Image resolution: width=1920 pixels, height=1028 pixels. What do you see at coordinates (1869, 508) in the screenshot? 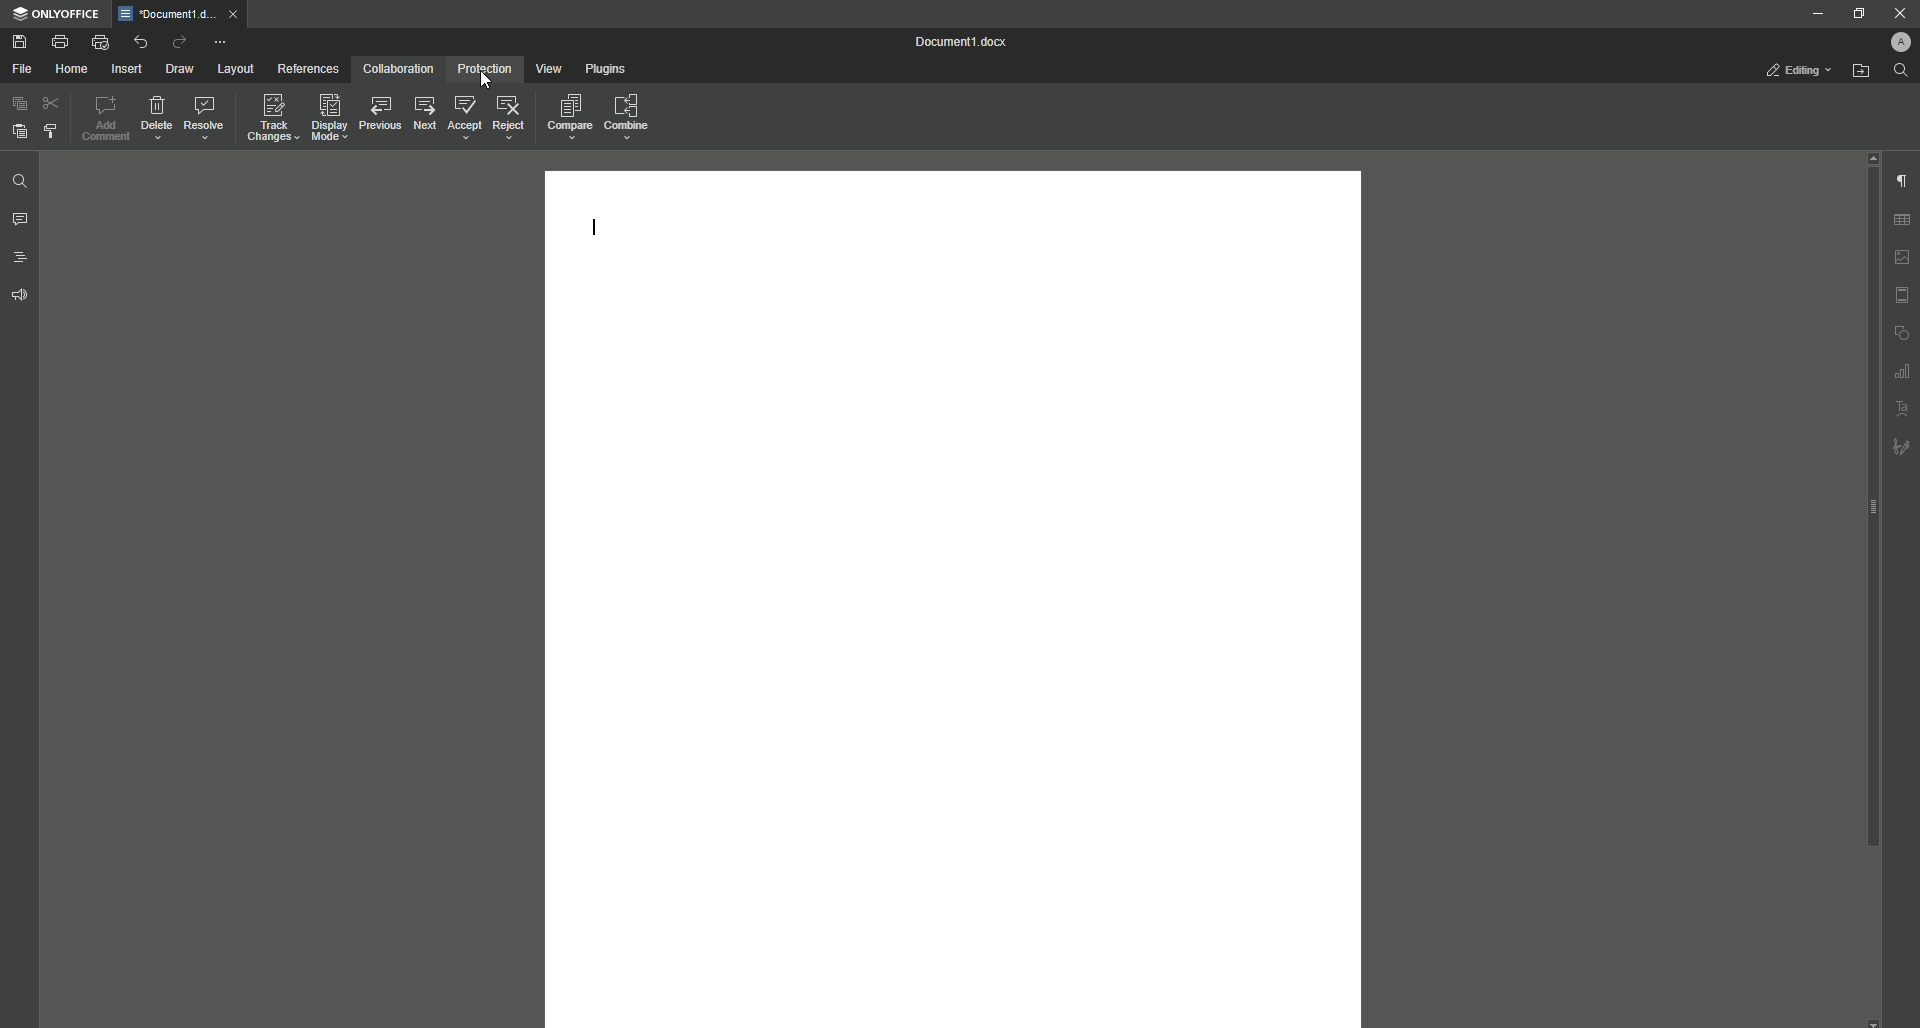
I see `scroll bar` at bounding box center [1869, 508].